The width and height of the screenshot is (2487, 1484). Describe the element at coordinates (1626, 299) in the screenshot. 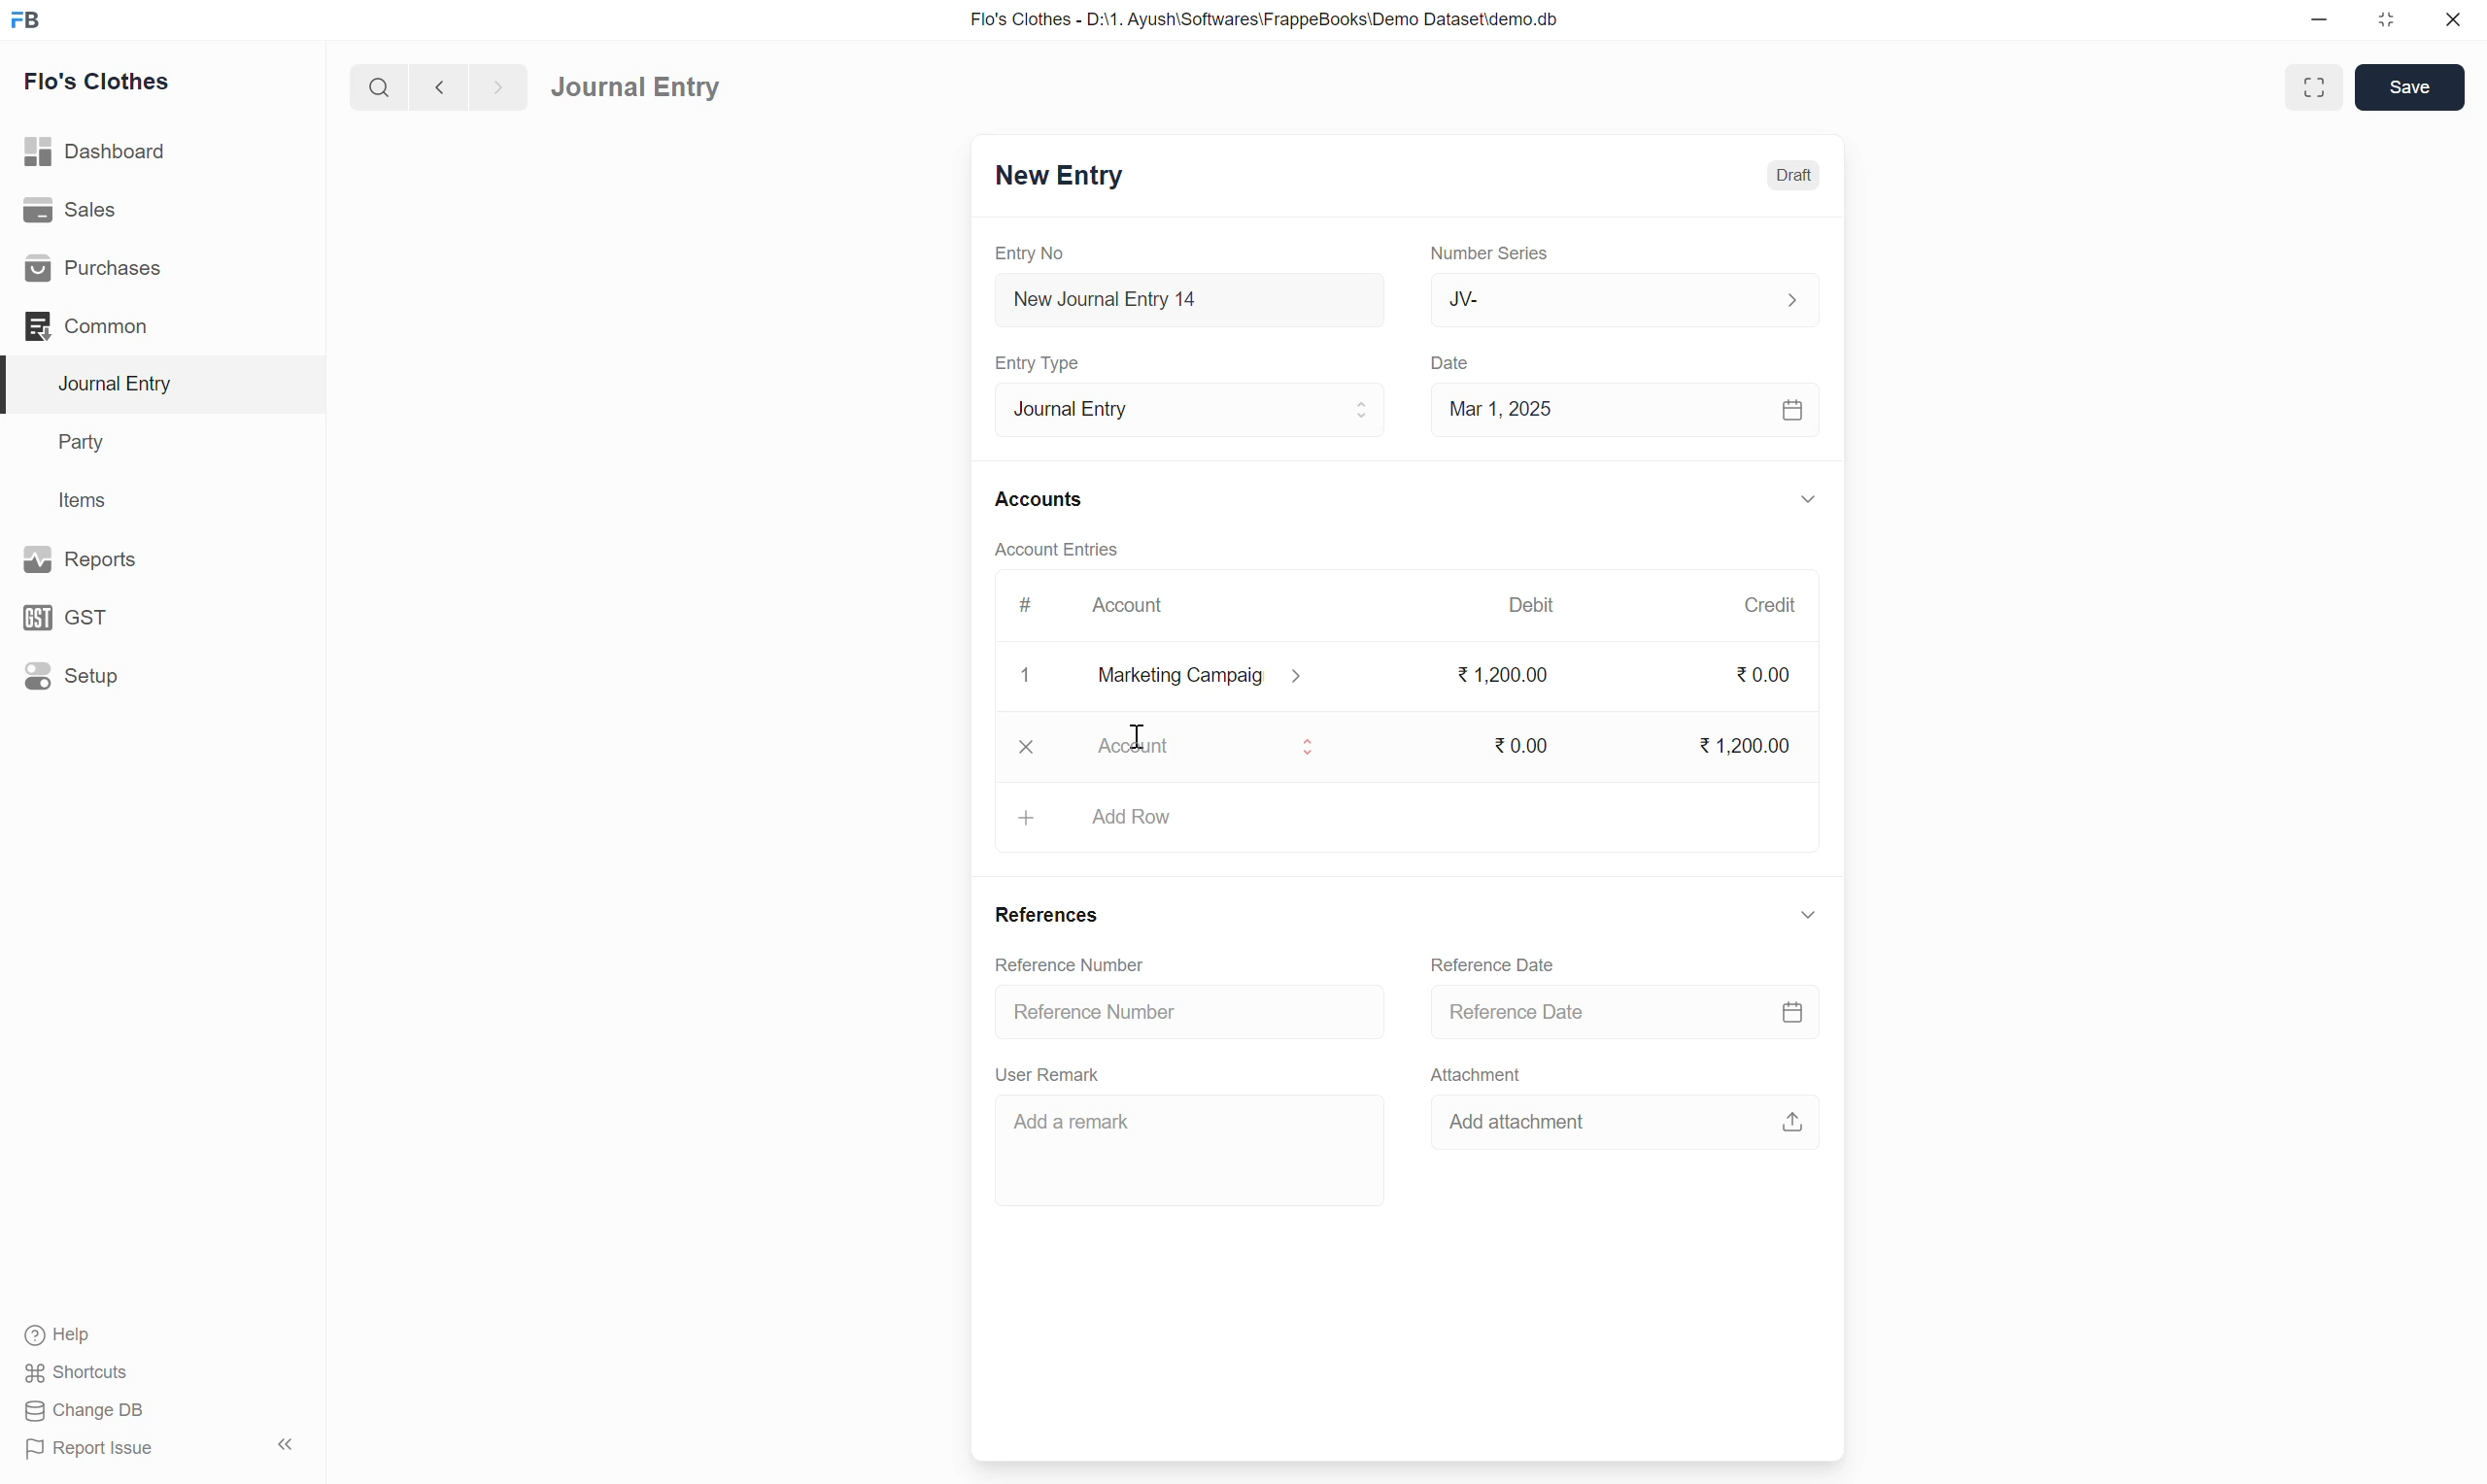

I see `JV-` at that location.